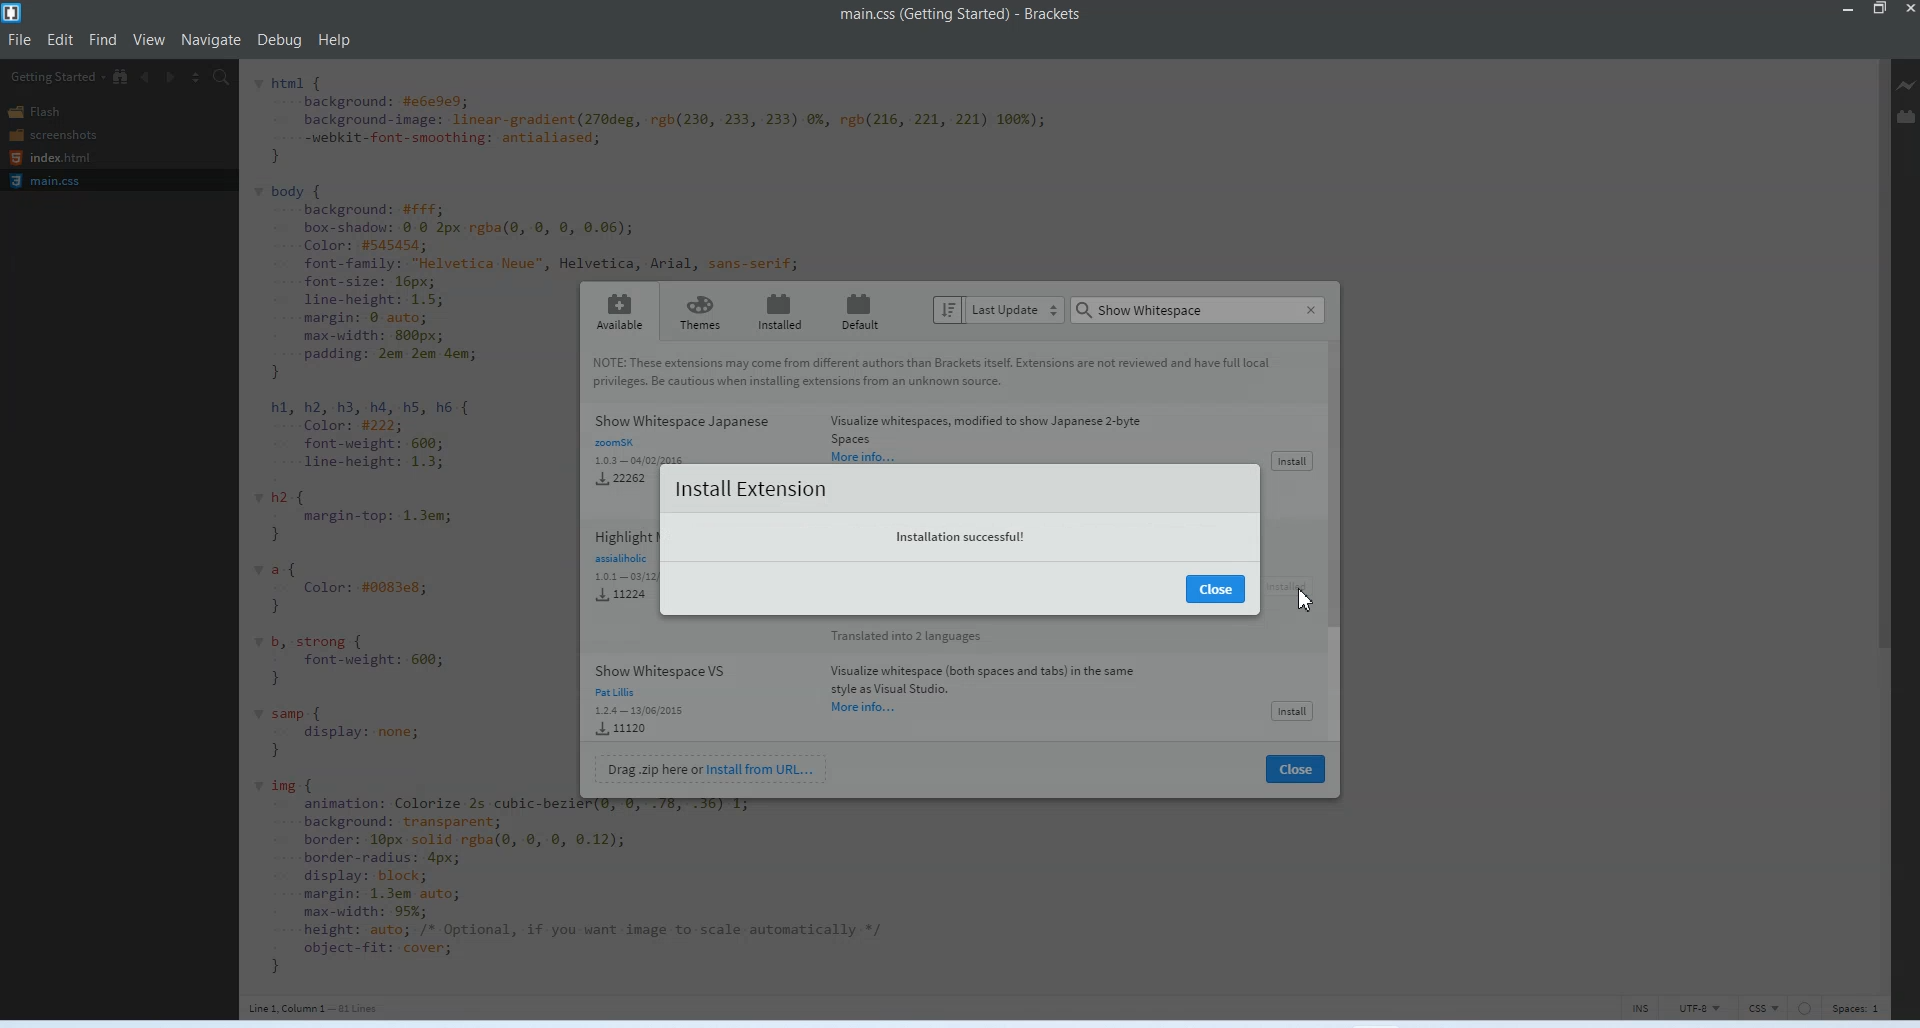 The image size is (1920, 1028). What do you see at coordinates (62, 39) in the screenshot?
I see `Edit` at bounding box center [62, 39].